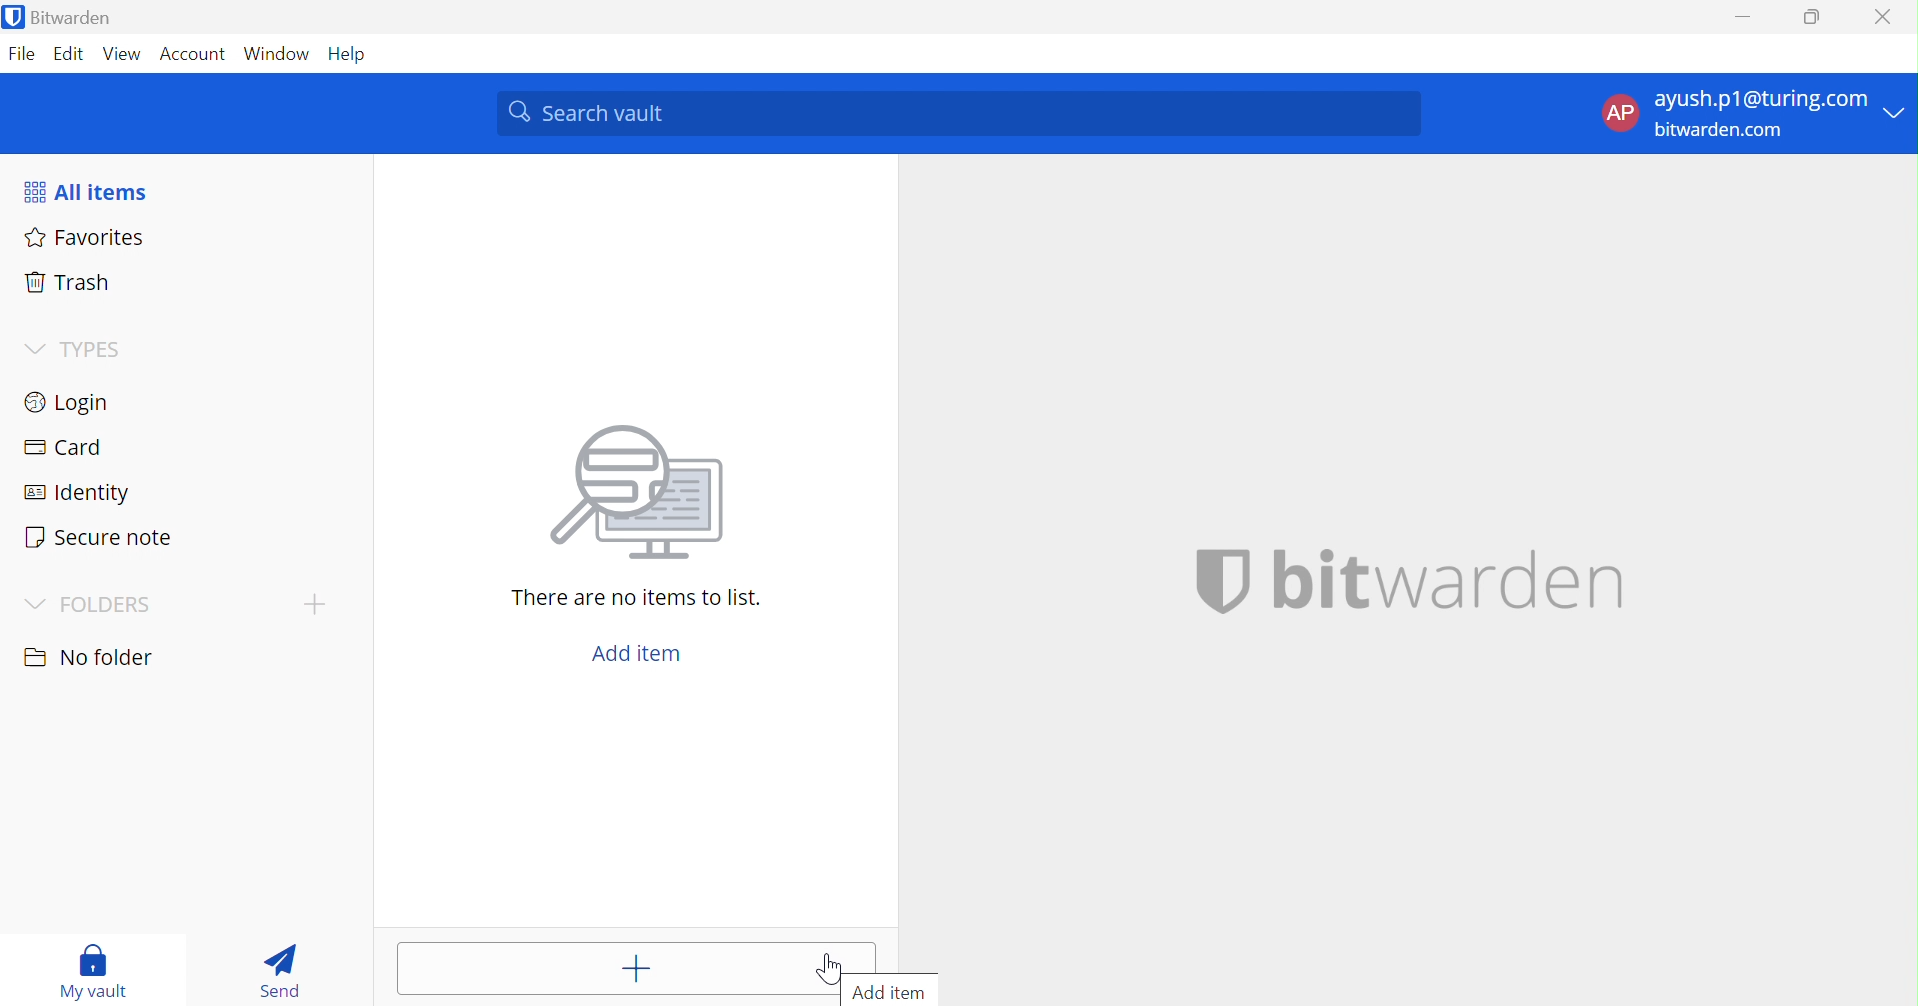 The image size is (1918, 1006). I want to click on Window, so click(277, 54).